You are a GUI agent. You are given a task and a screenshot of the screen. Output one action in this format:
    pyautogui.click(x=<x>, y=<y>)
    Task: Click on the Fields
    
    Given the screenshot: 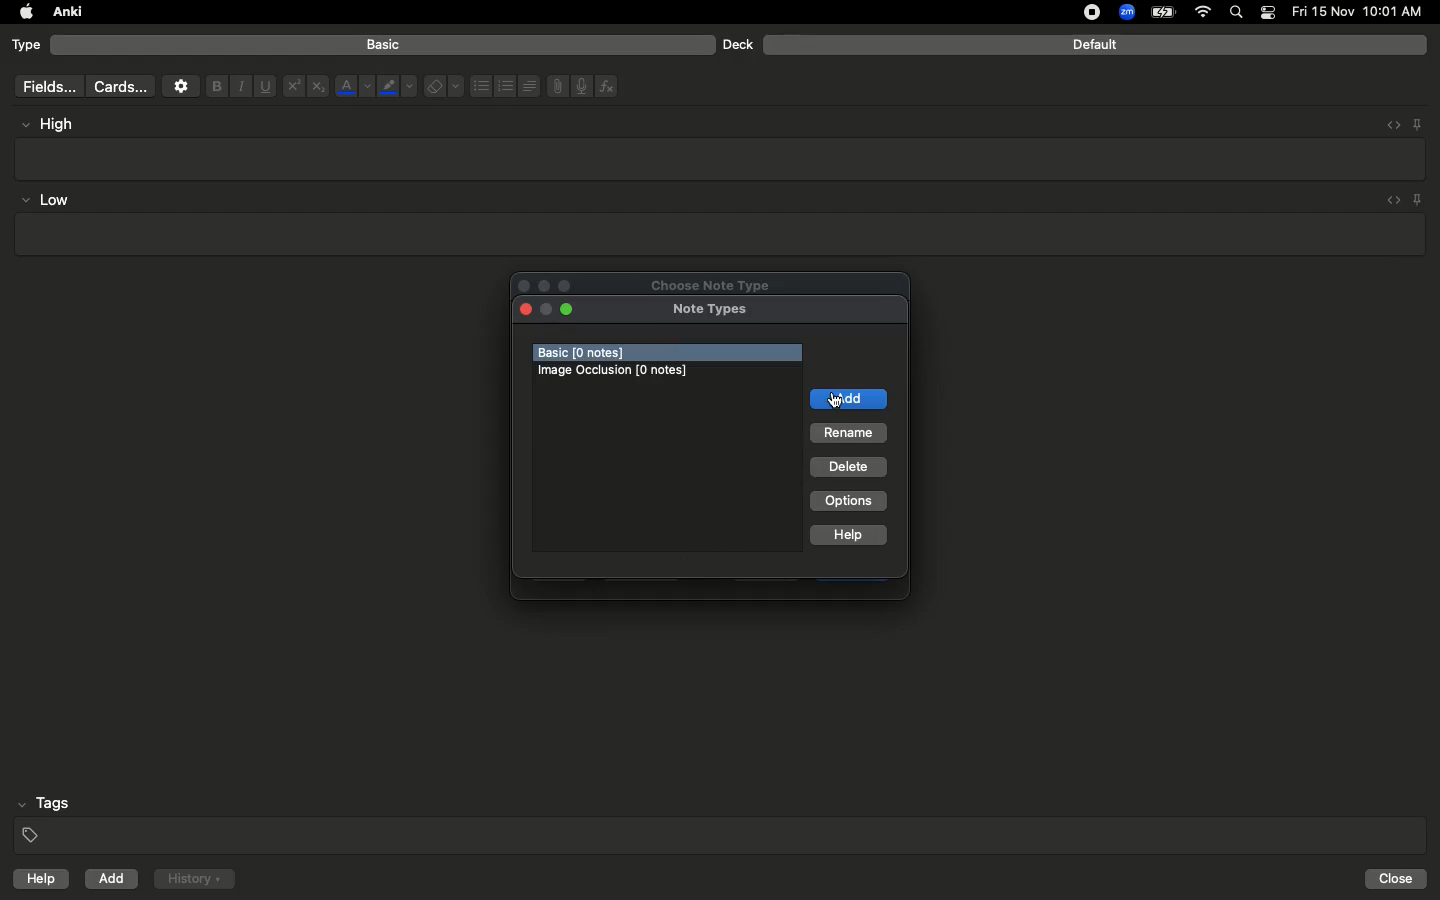 What is the action you would take?
    pyautogui.click(x=45, y=86)
    